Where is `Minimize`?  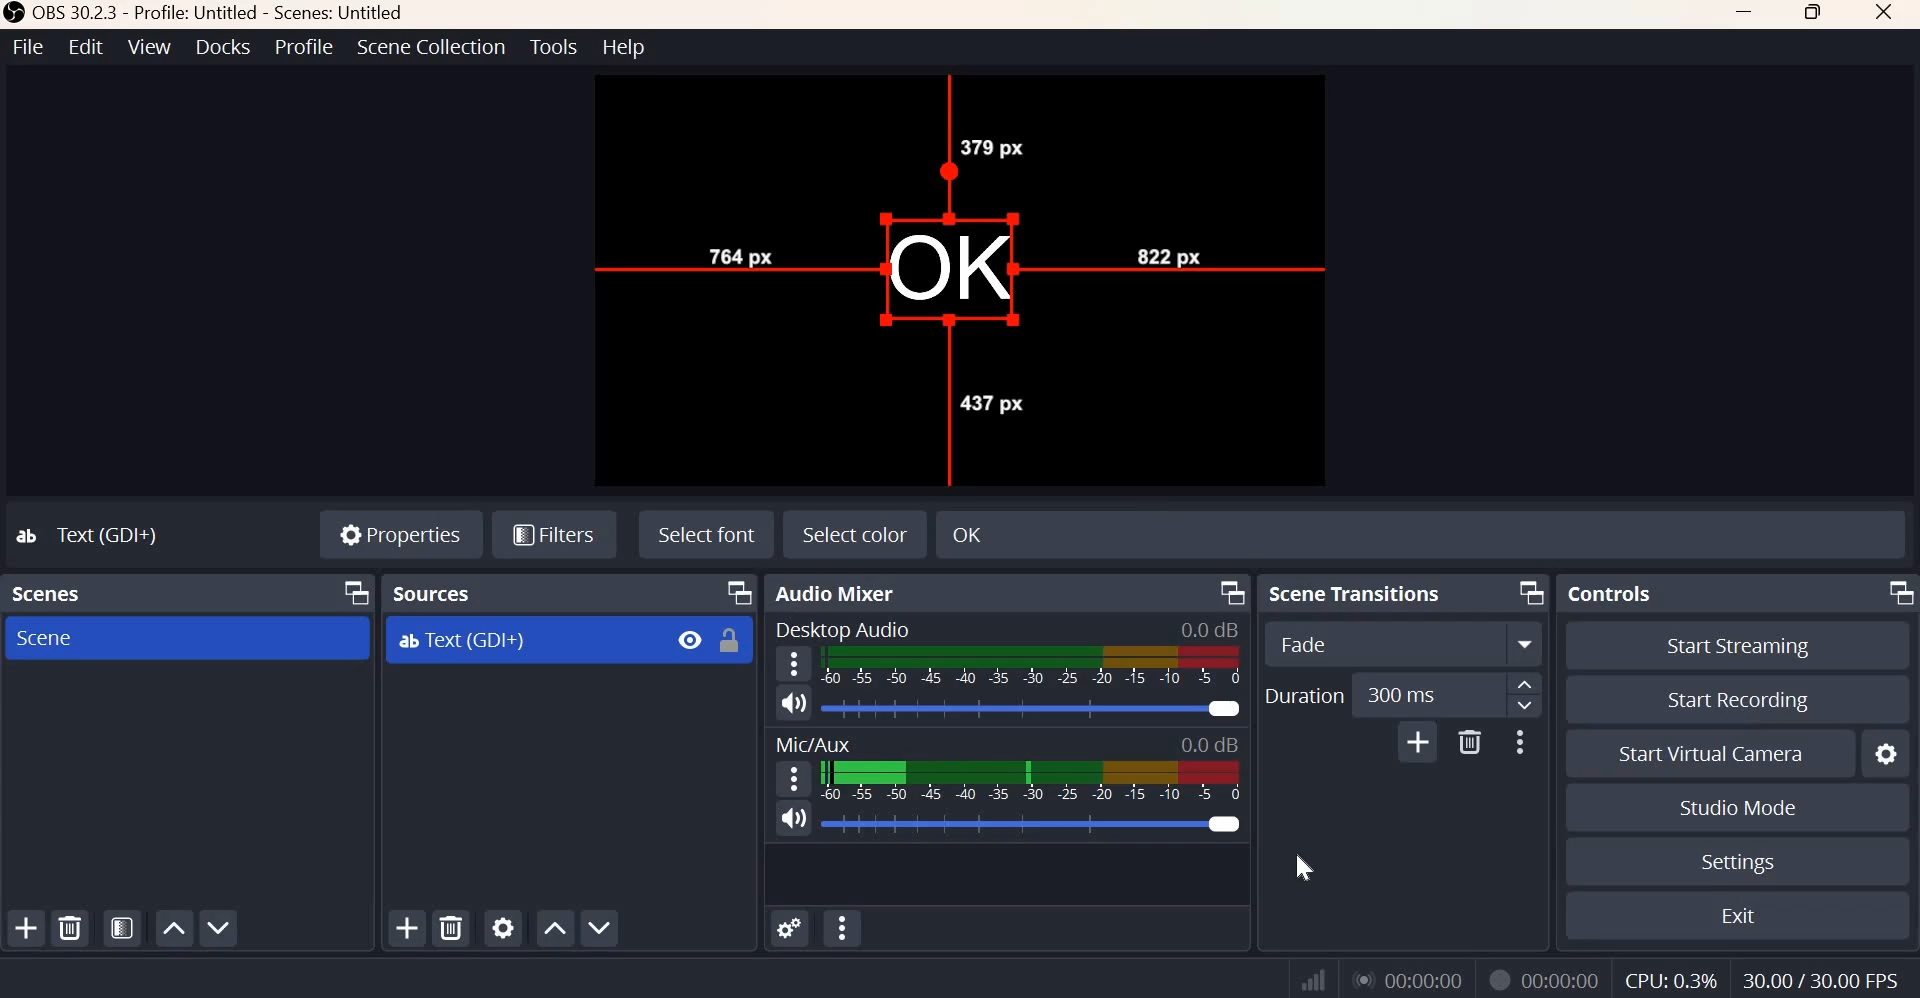
Minimize is located at coordinates (1746, 14).